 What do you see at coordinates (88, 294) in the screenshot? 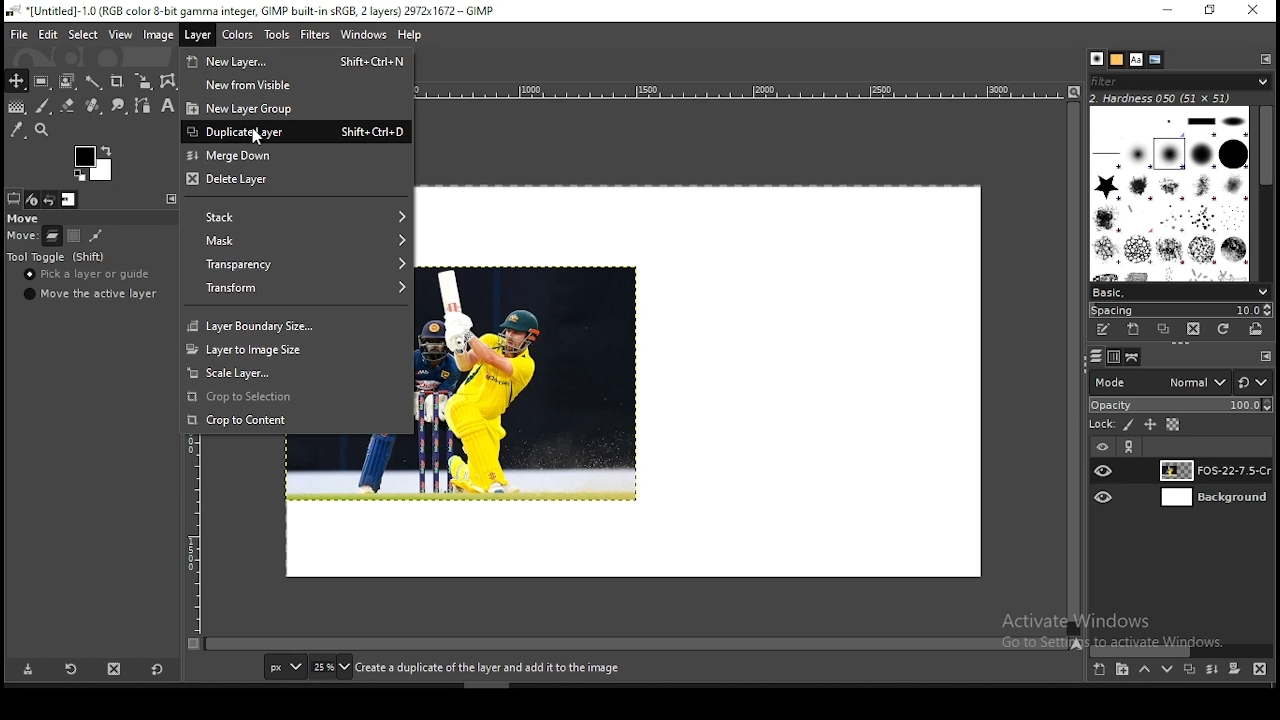
I see `move the active layer` at bounding box center [88, 294].